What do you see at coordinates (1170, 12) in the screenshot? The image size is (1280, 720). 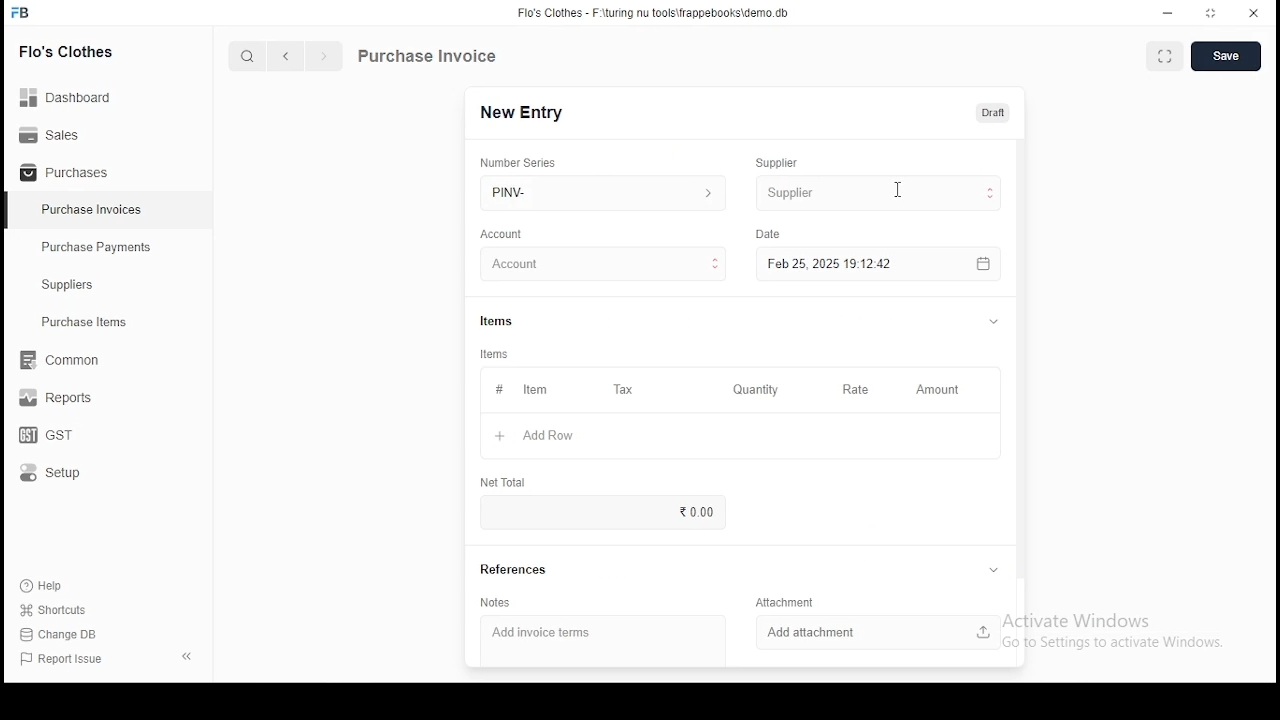 I see `minimize` at bounding box center [1170, 12].